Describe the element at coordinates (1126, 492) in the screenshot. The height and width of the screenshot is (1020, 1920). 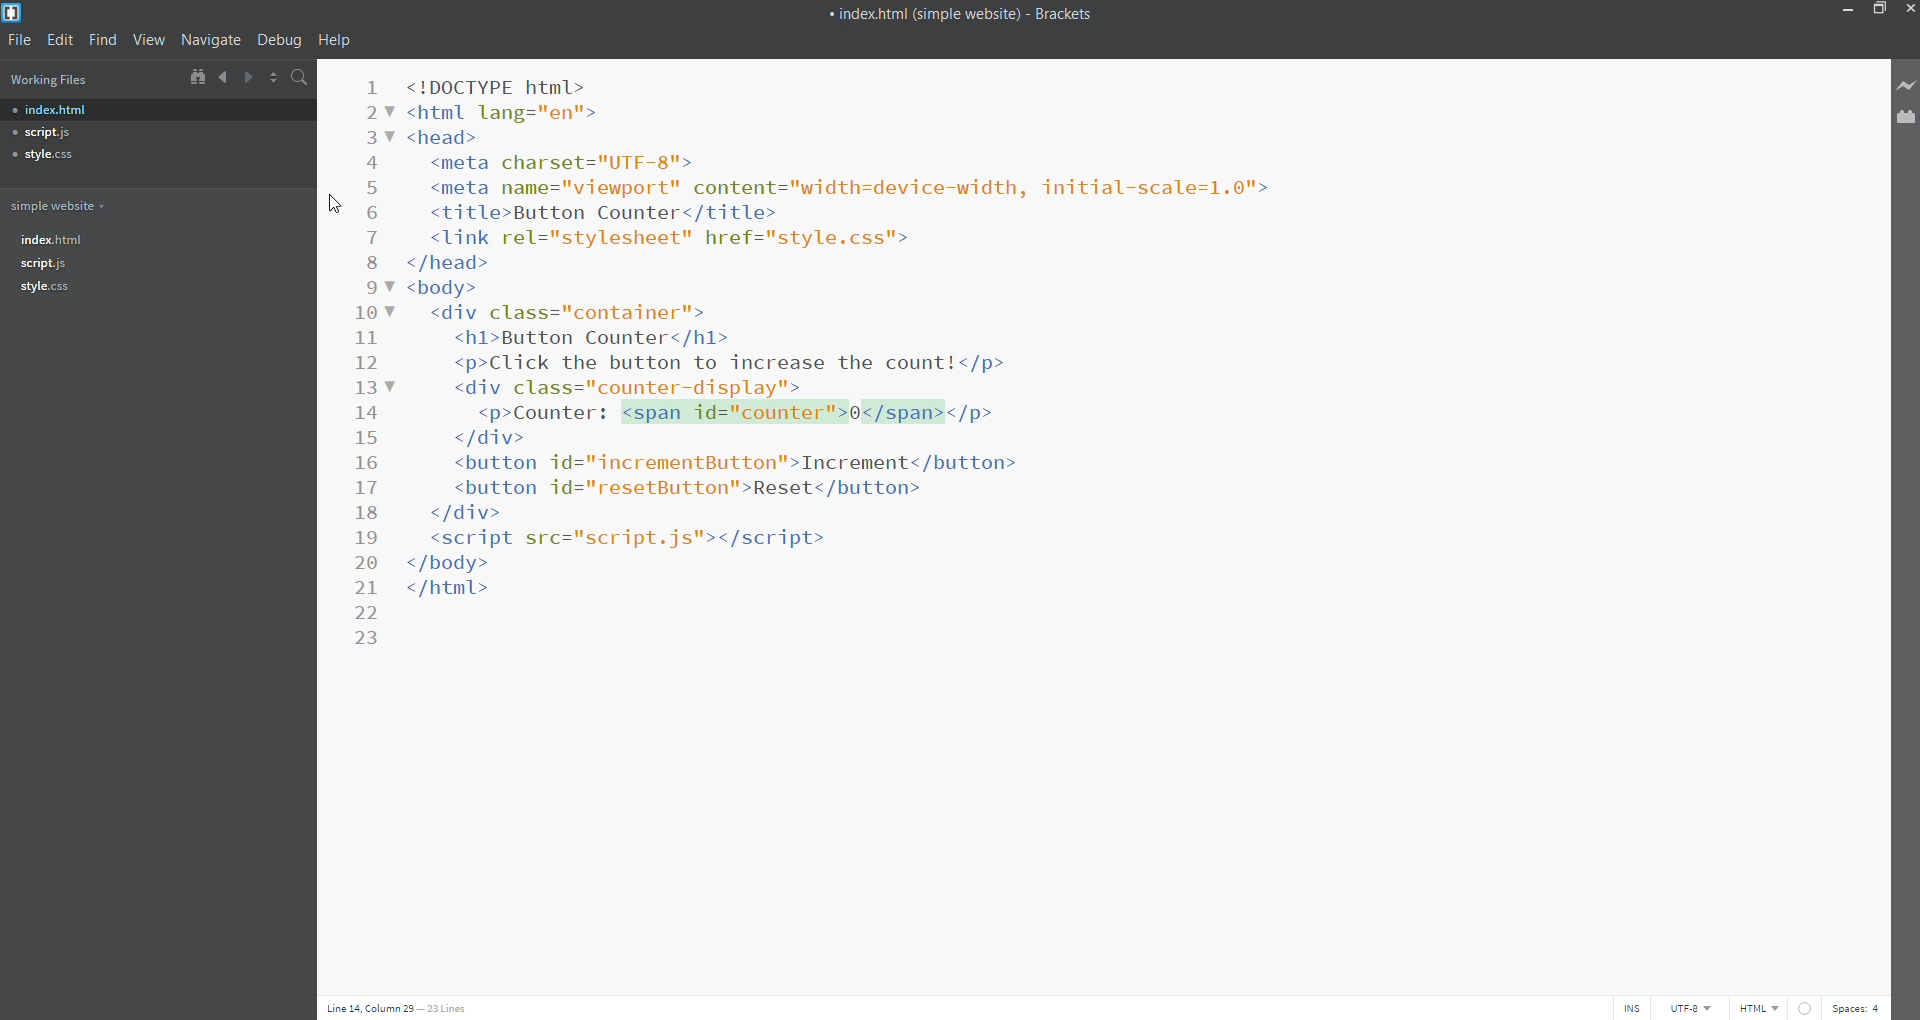
I see `code editor with simple html counter code` at that location.